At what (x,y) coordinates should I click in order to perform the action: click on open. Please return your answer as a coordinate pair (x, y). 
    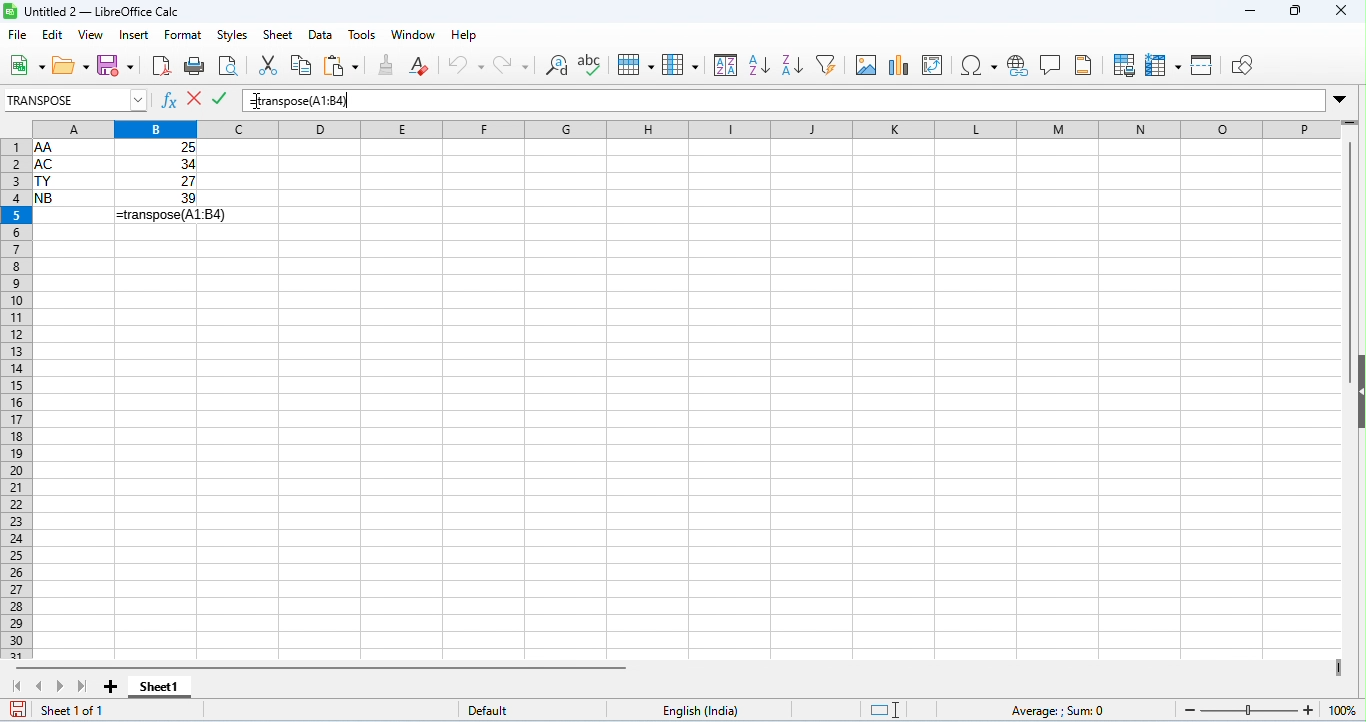
    Looking at the image, I should click on (71, 68).